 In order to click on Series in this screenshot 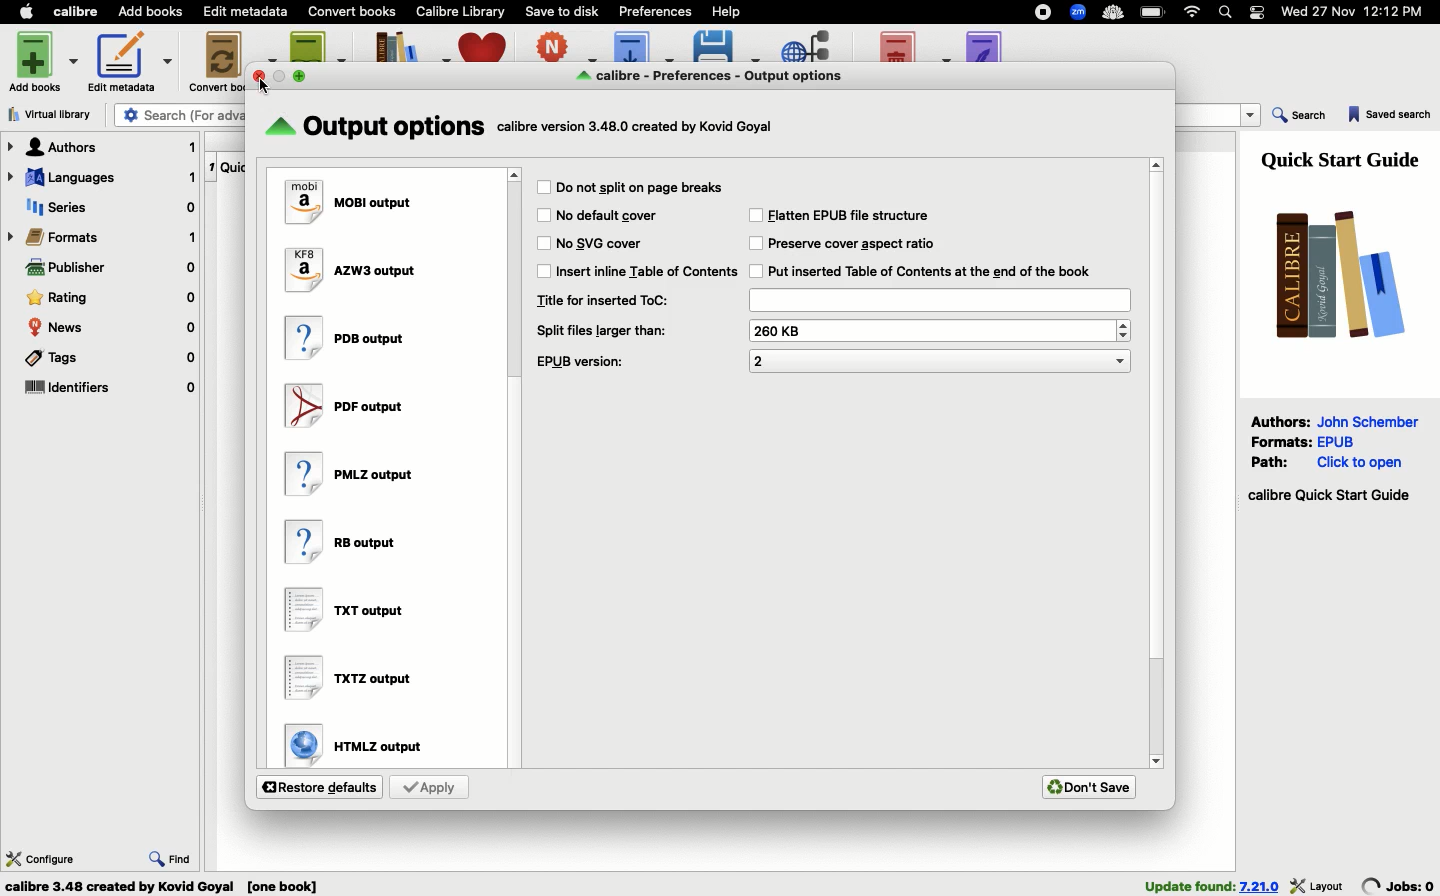, I will do `click(107, 209)`.